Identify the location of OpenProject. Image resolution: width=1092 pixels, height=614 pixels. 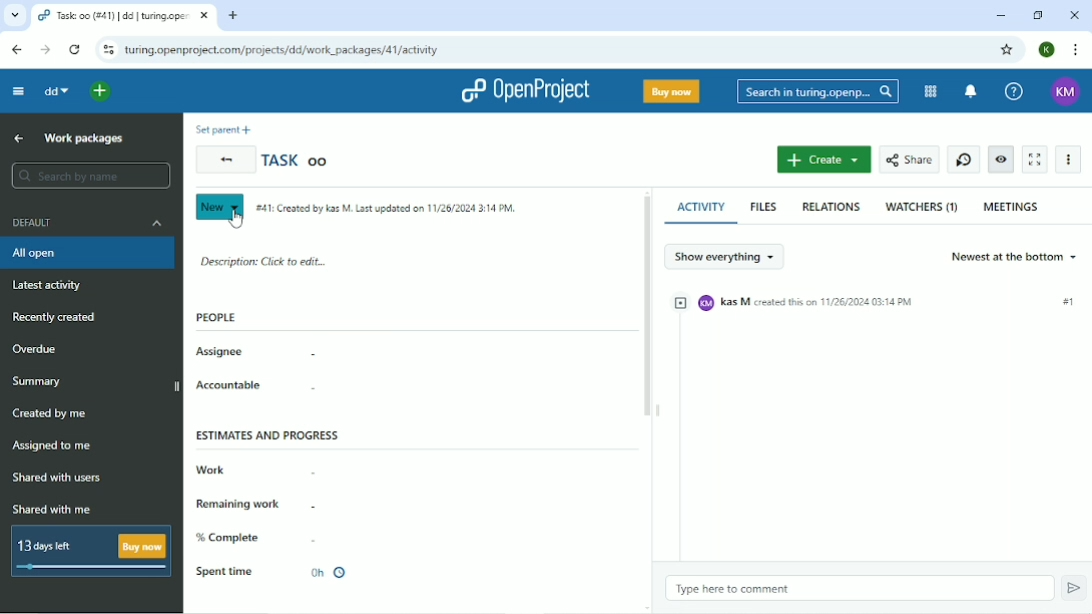
(524, 90).